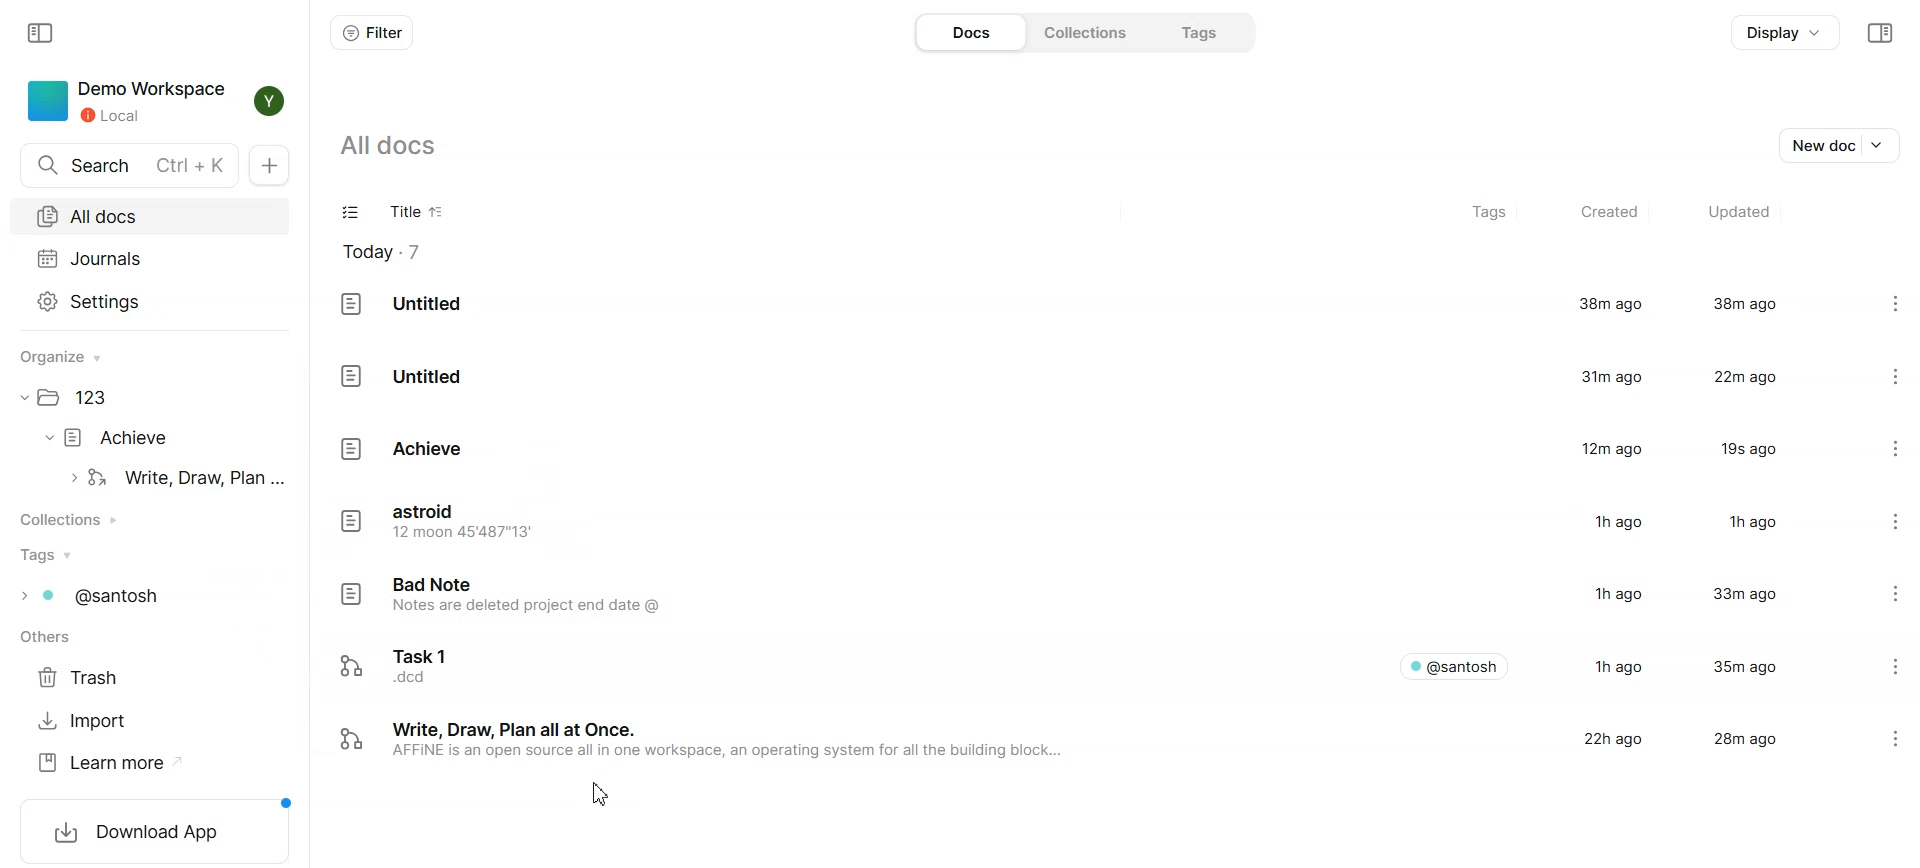 The height and width of the screenshot is (868, 1920). Describe the element at coordinates (402, 145) in the screenshot. I see `all docs` at that location.